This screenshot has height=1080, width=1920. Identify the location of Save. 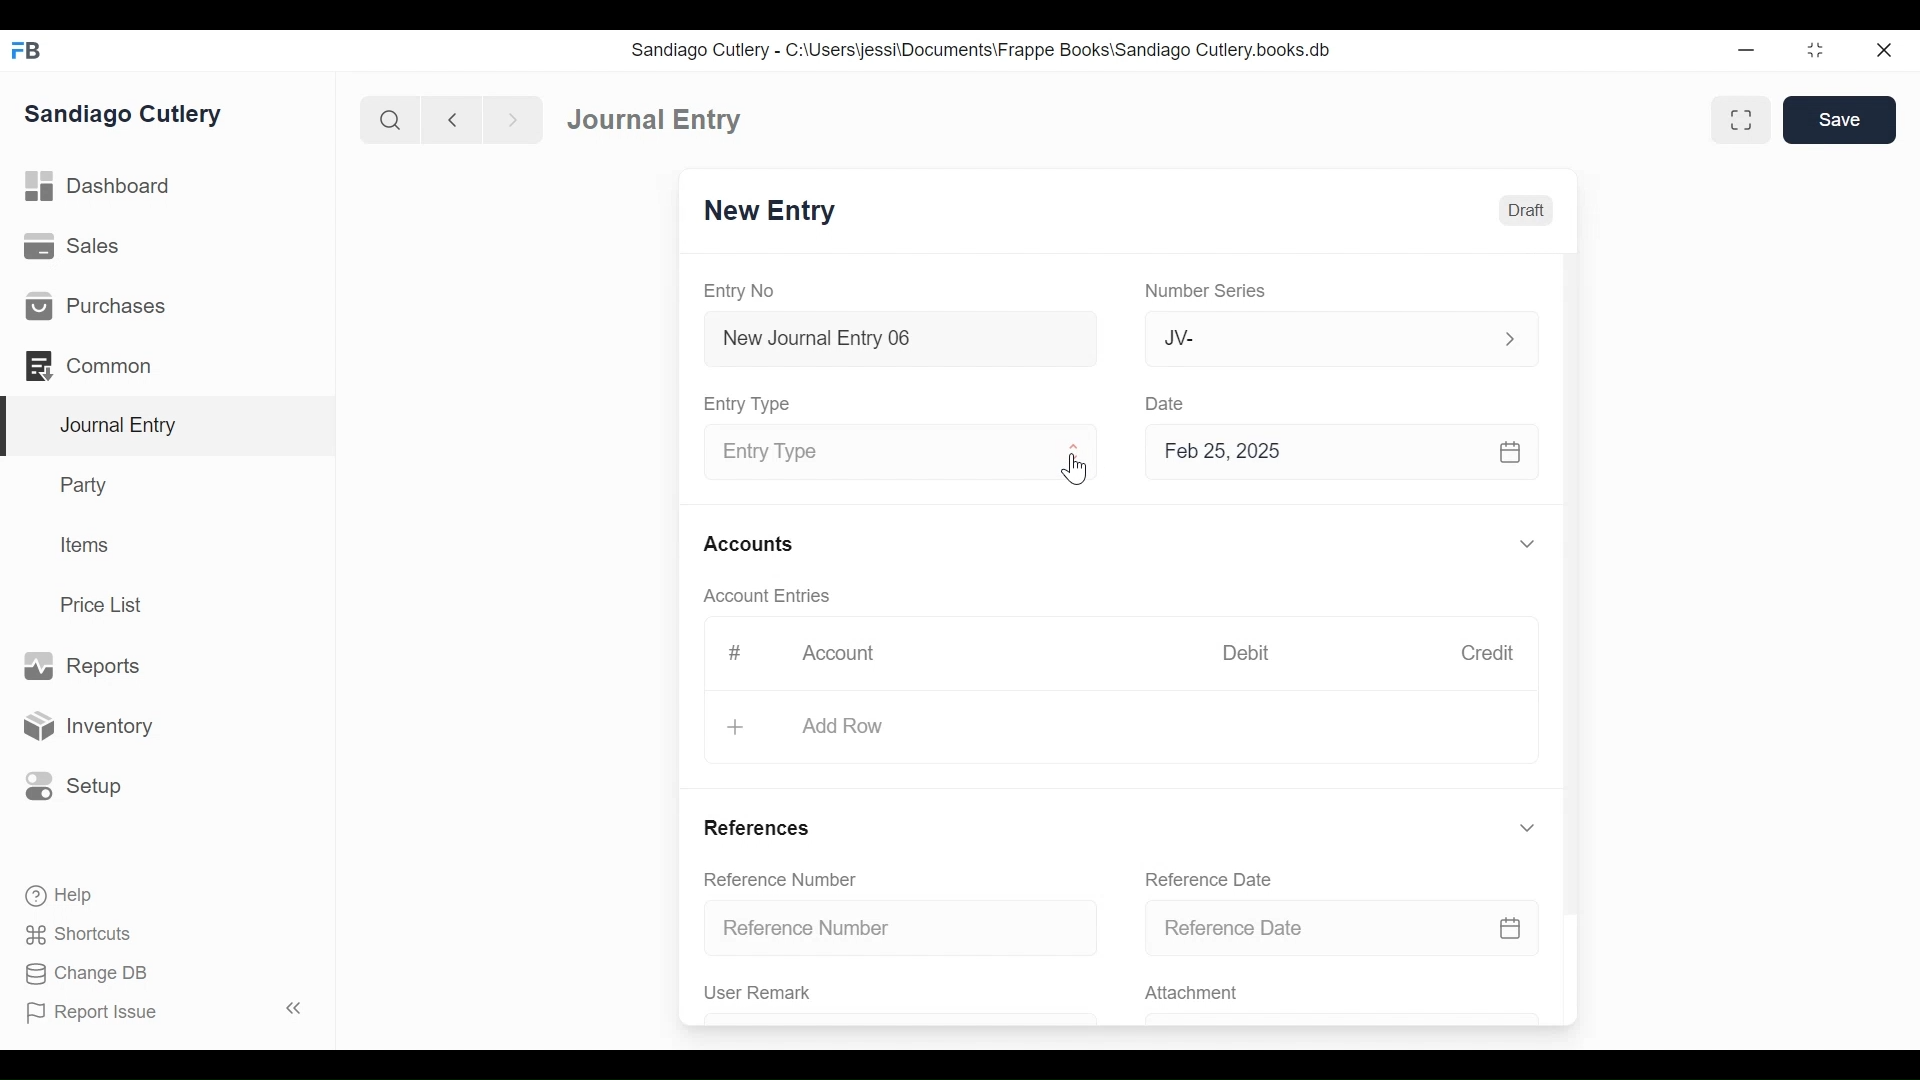
(1839, 119).